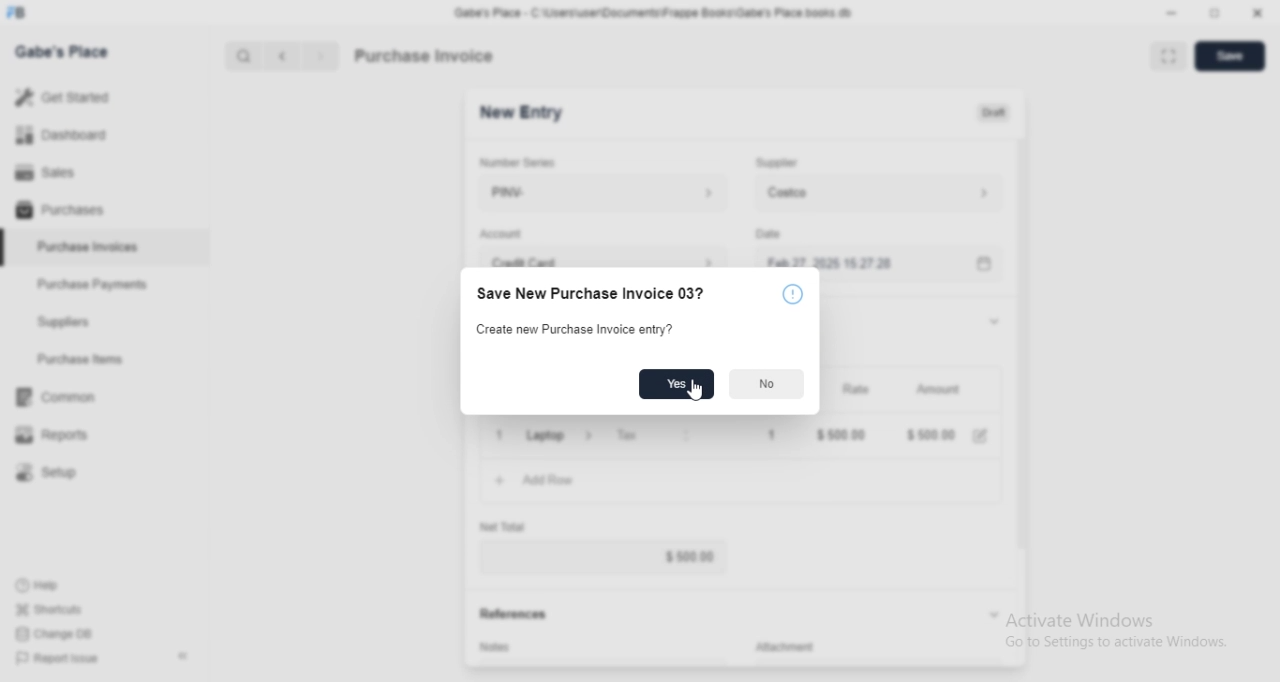 The height and width of the screenshot is (682, 1280). What do you see at coordinates (1230, 56) in the screenshot?
I see `Save` at bounding box center [1230, 56].